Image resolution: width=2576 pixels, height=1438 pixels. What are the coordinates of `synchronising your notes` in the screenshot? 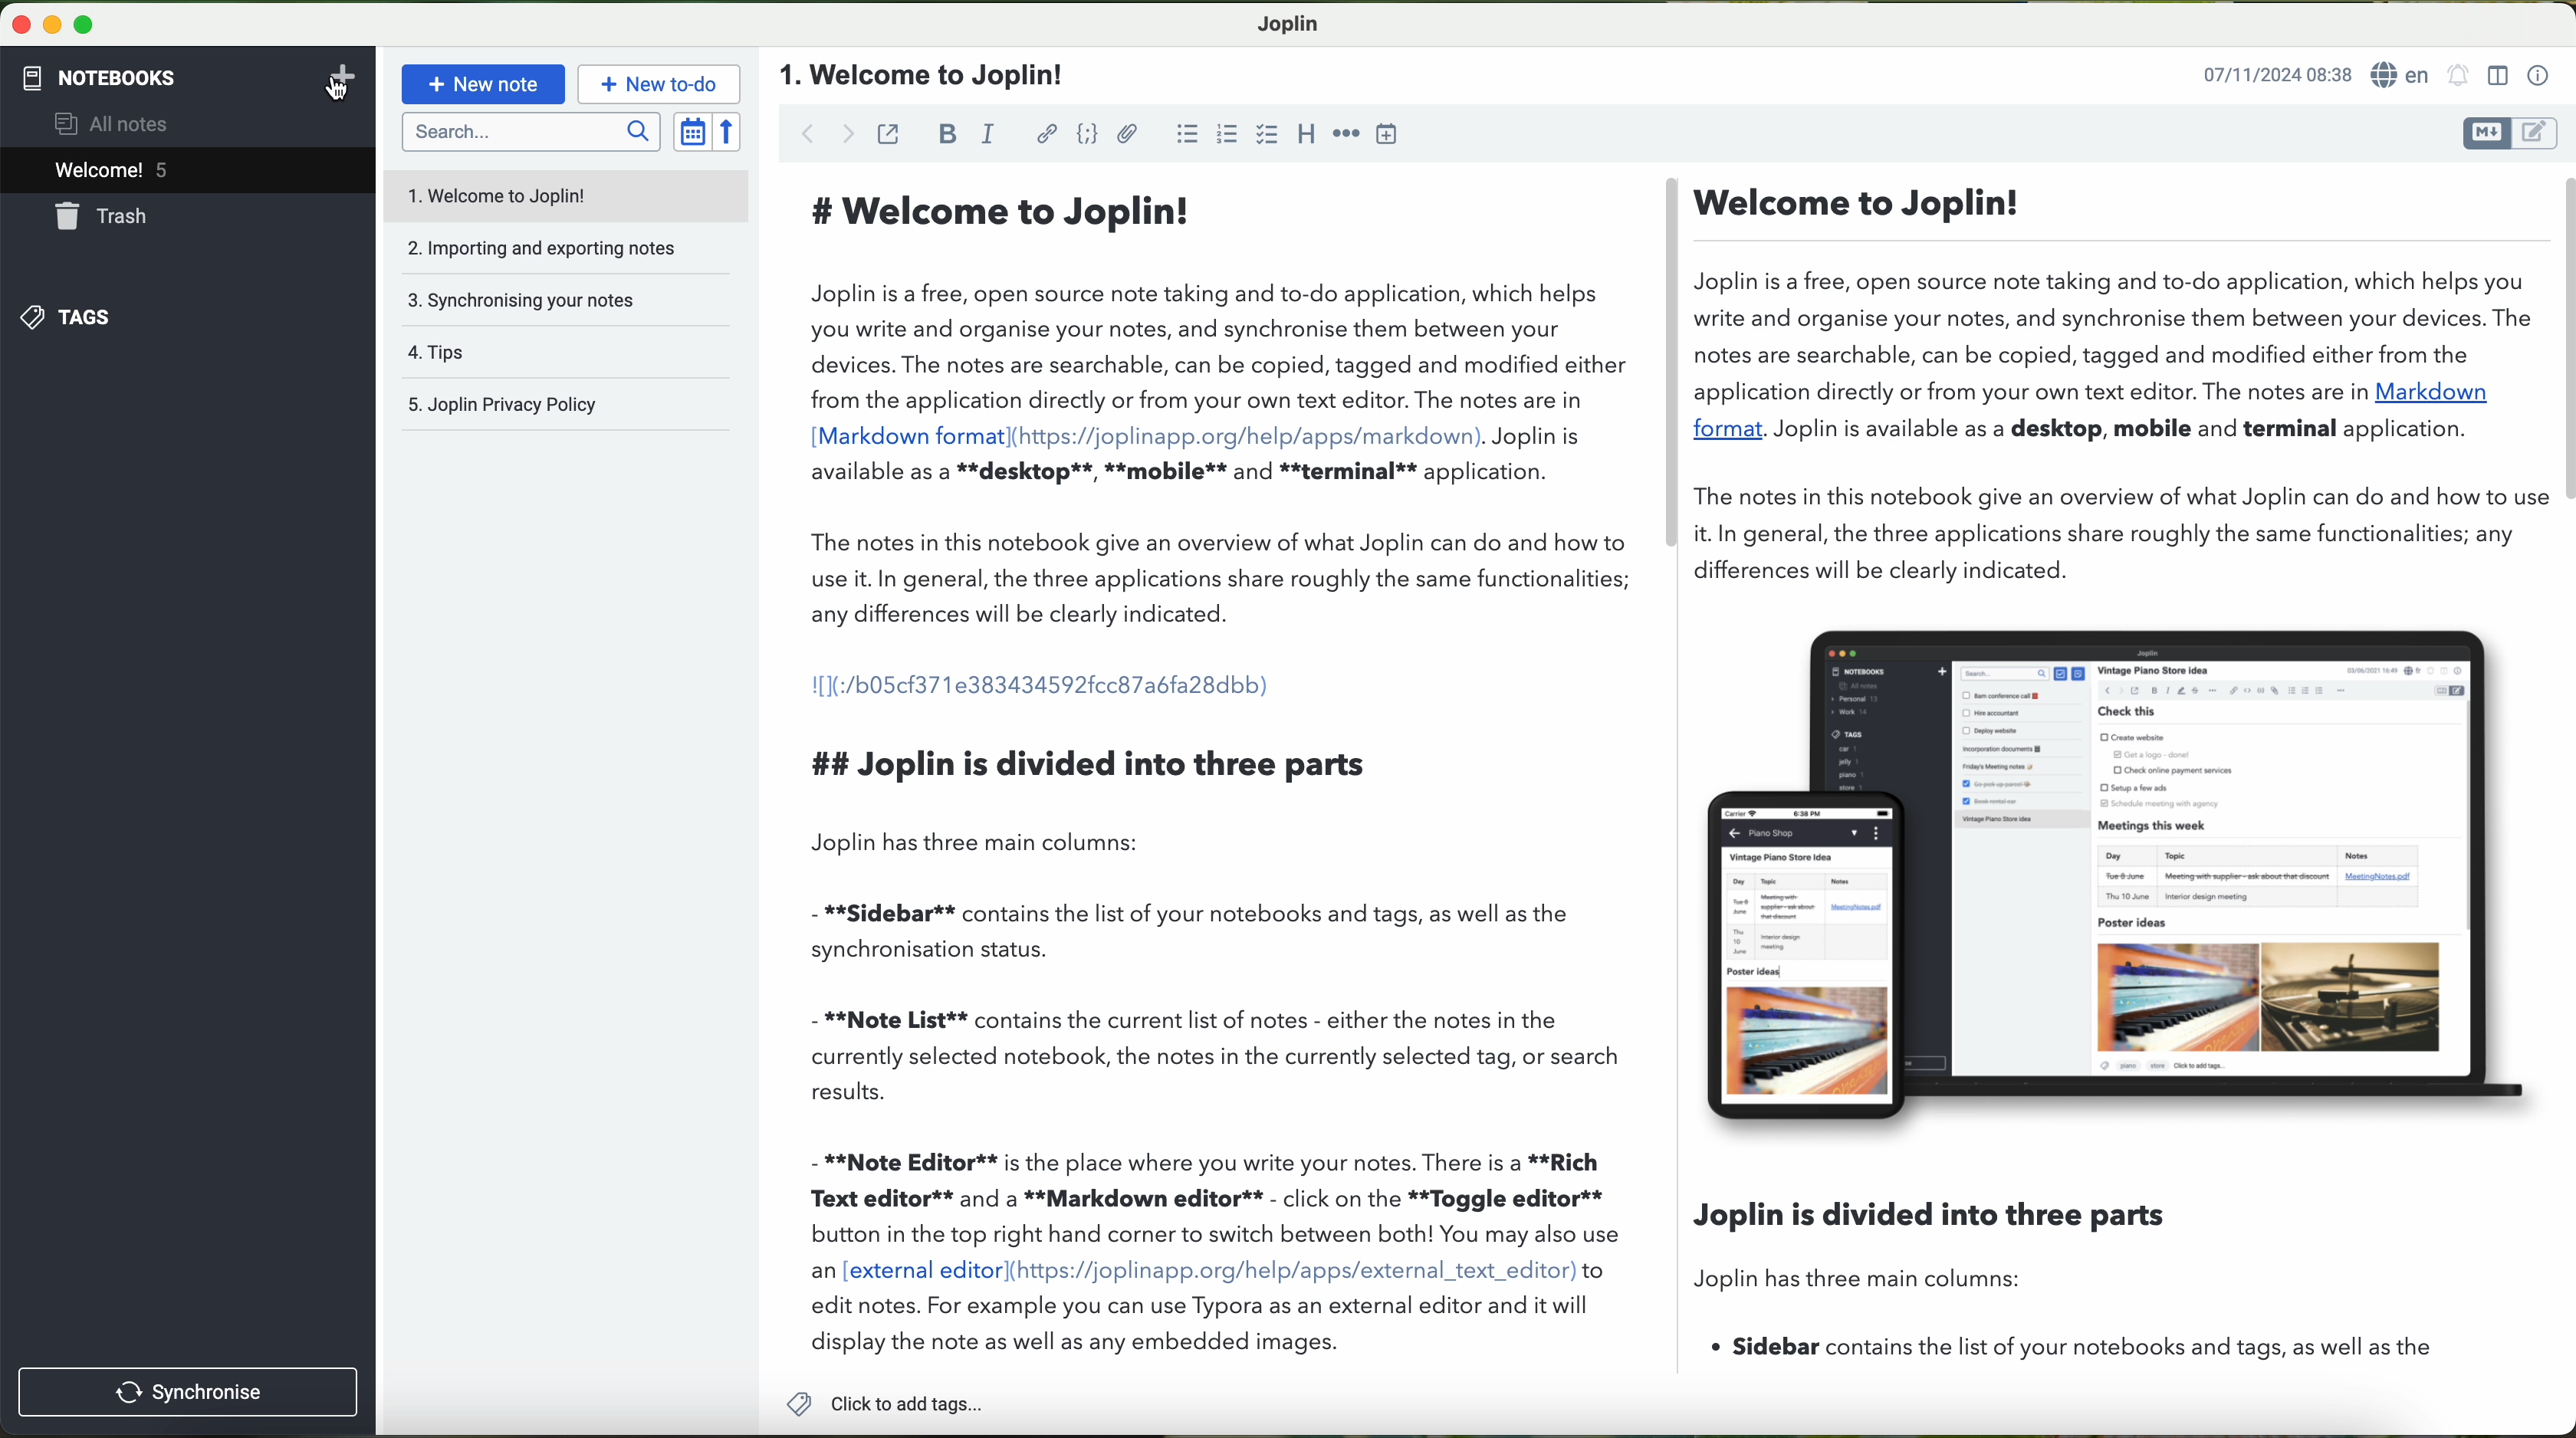 It's located at (531, 303).